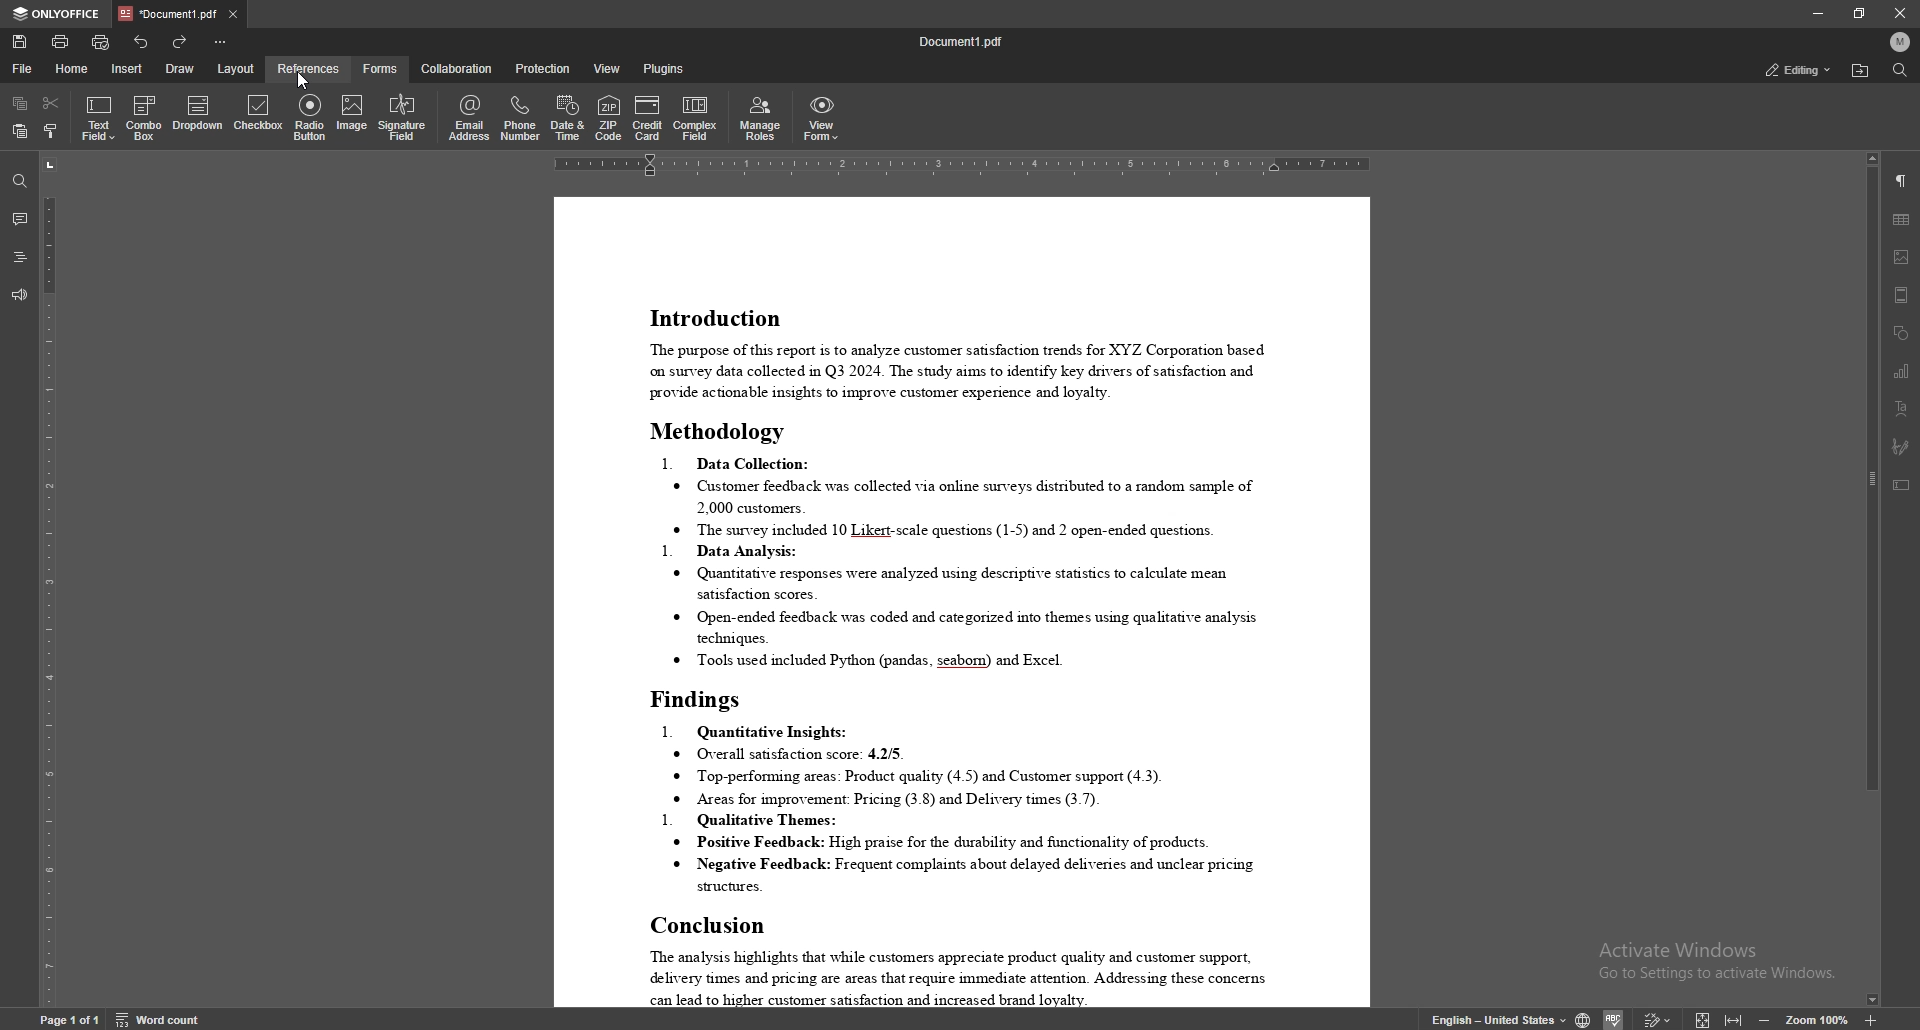  What do you see at coordinates (1858, 13) in the screenshot?
I see `resize` at bounding box center [1858, 13].